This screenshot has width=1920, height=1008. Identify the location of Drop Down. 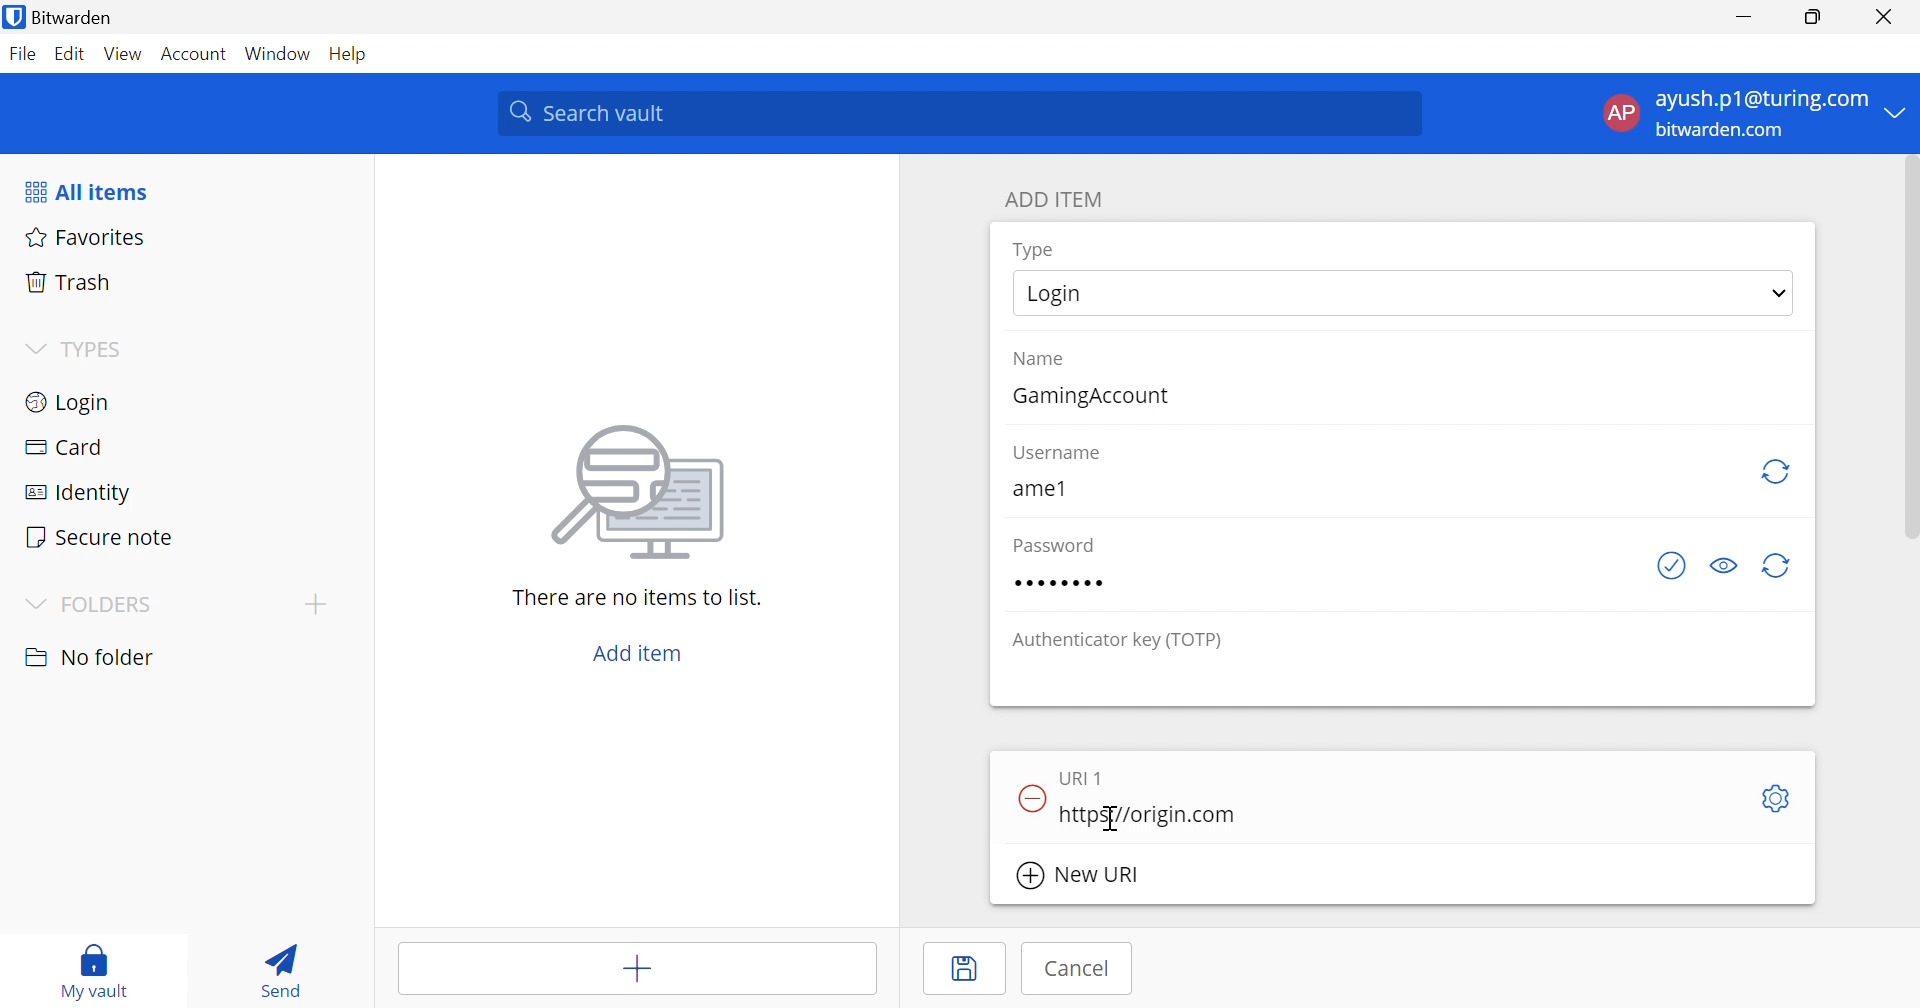
(34, 349).